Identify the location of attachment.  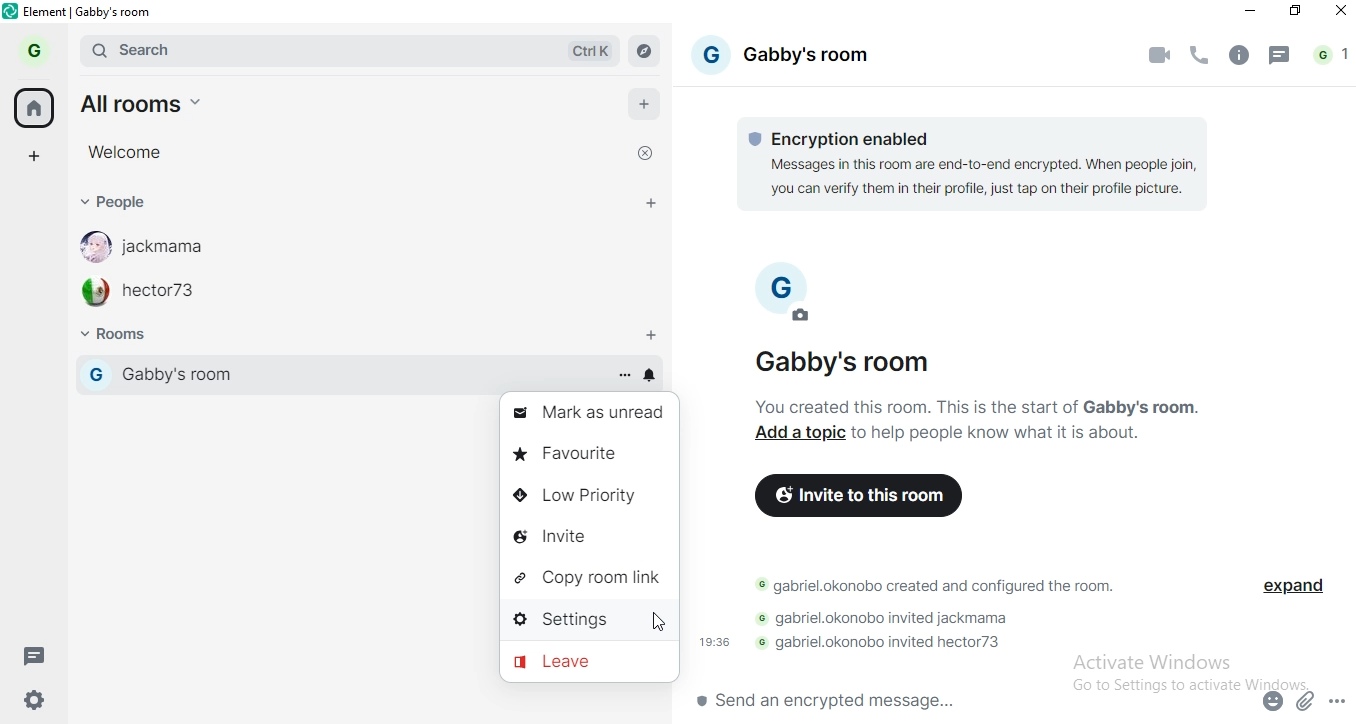
(1307, 700).